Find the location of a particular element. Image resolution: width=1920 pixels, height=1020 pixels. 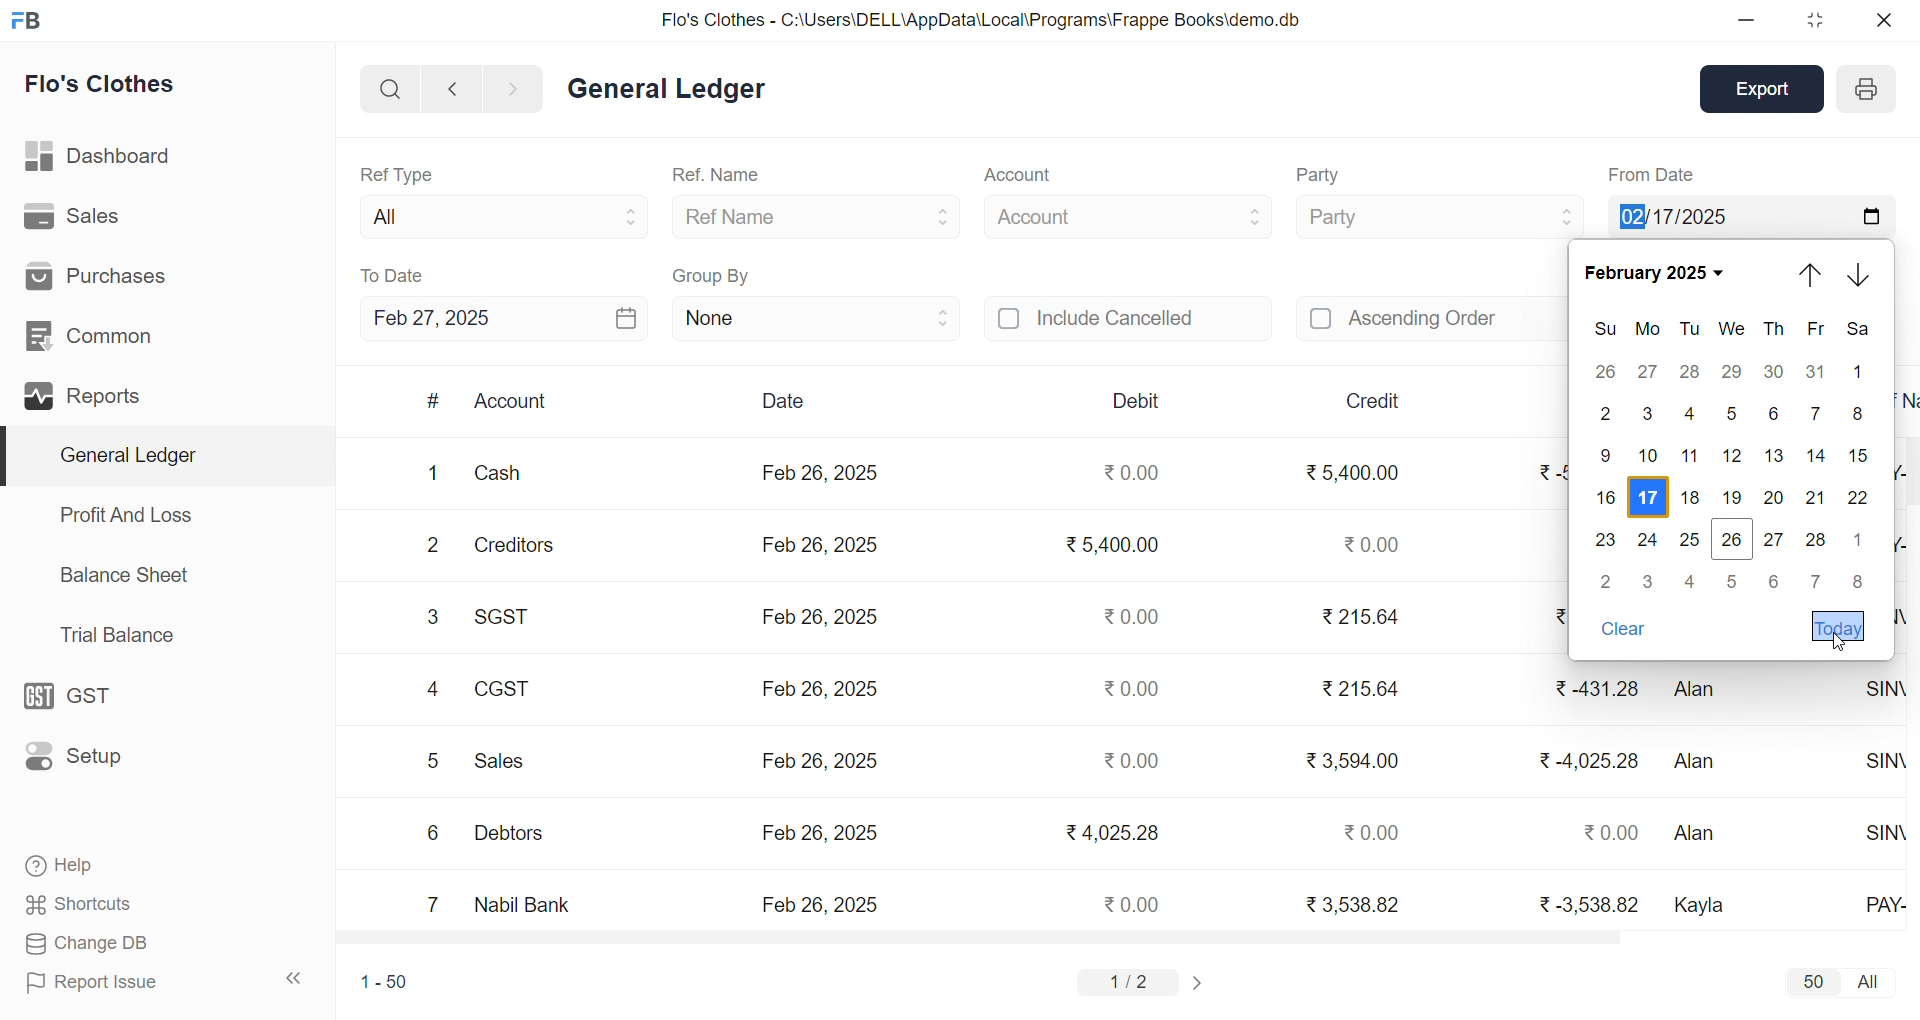

SGST is located at coordinates (508, 615).